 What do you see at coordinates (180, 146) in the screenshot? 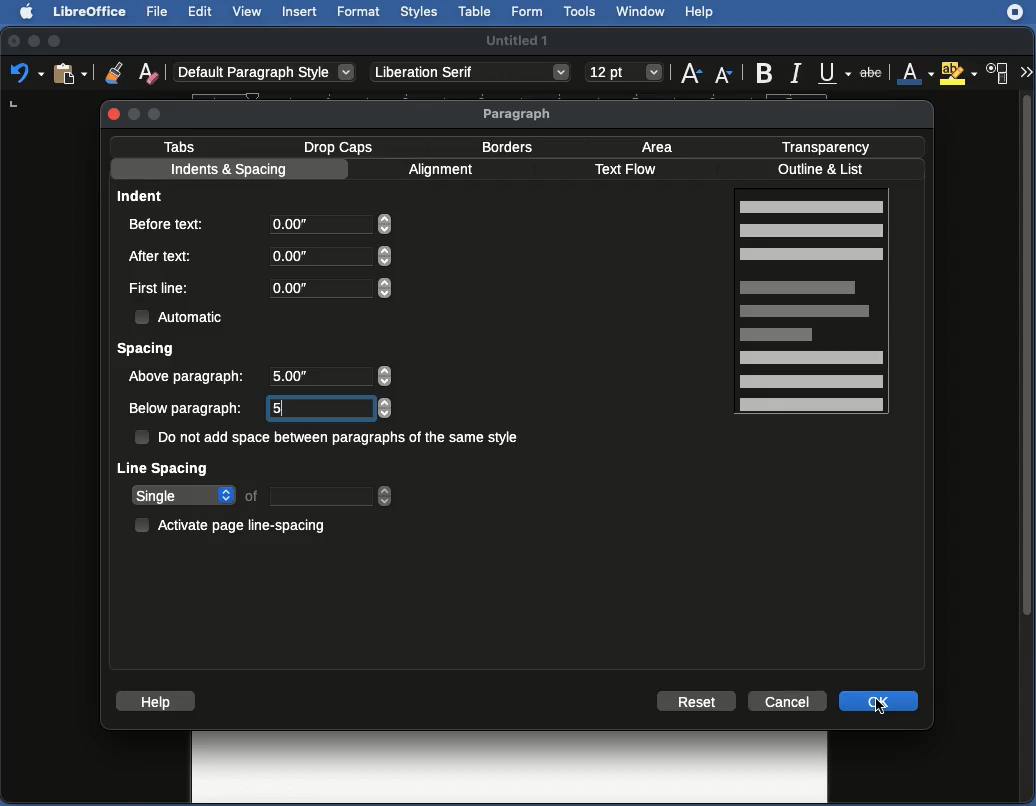
I see `Tabs` at bounding box center [180, 146].